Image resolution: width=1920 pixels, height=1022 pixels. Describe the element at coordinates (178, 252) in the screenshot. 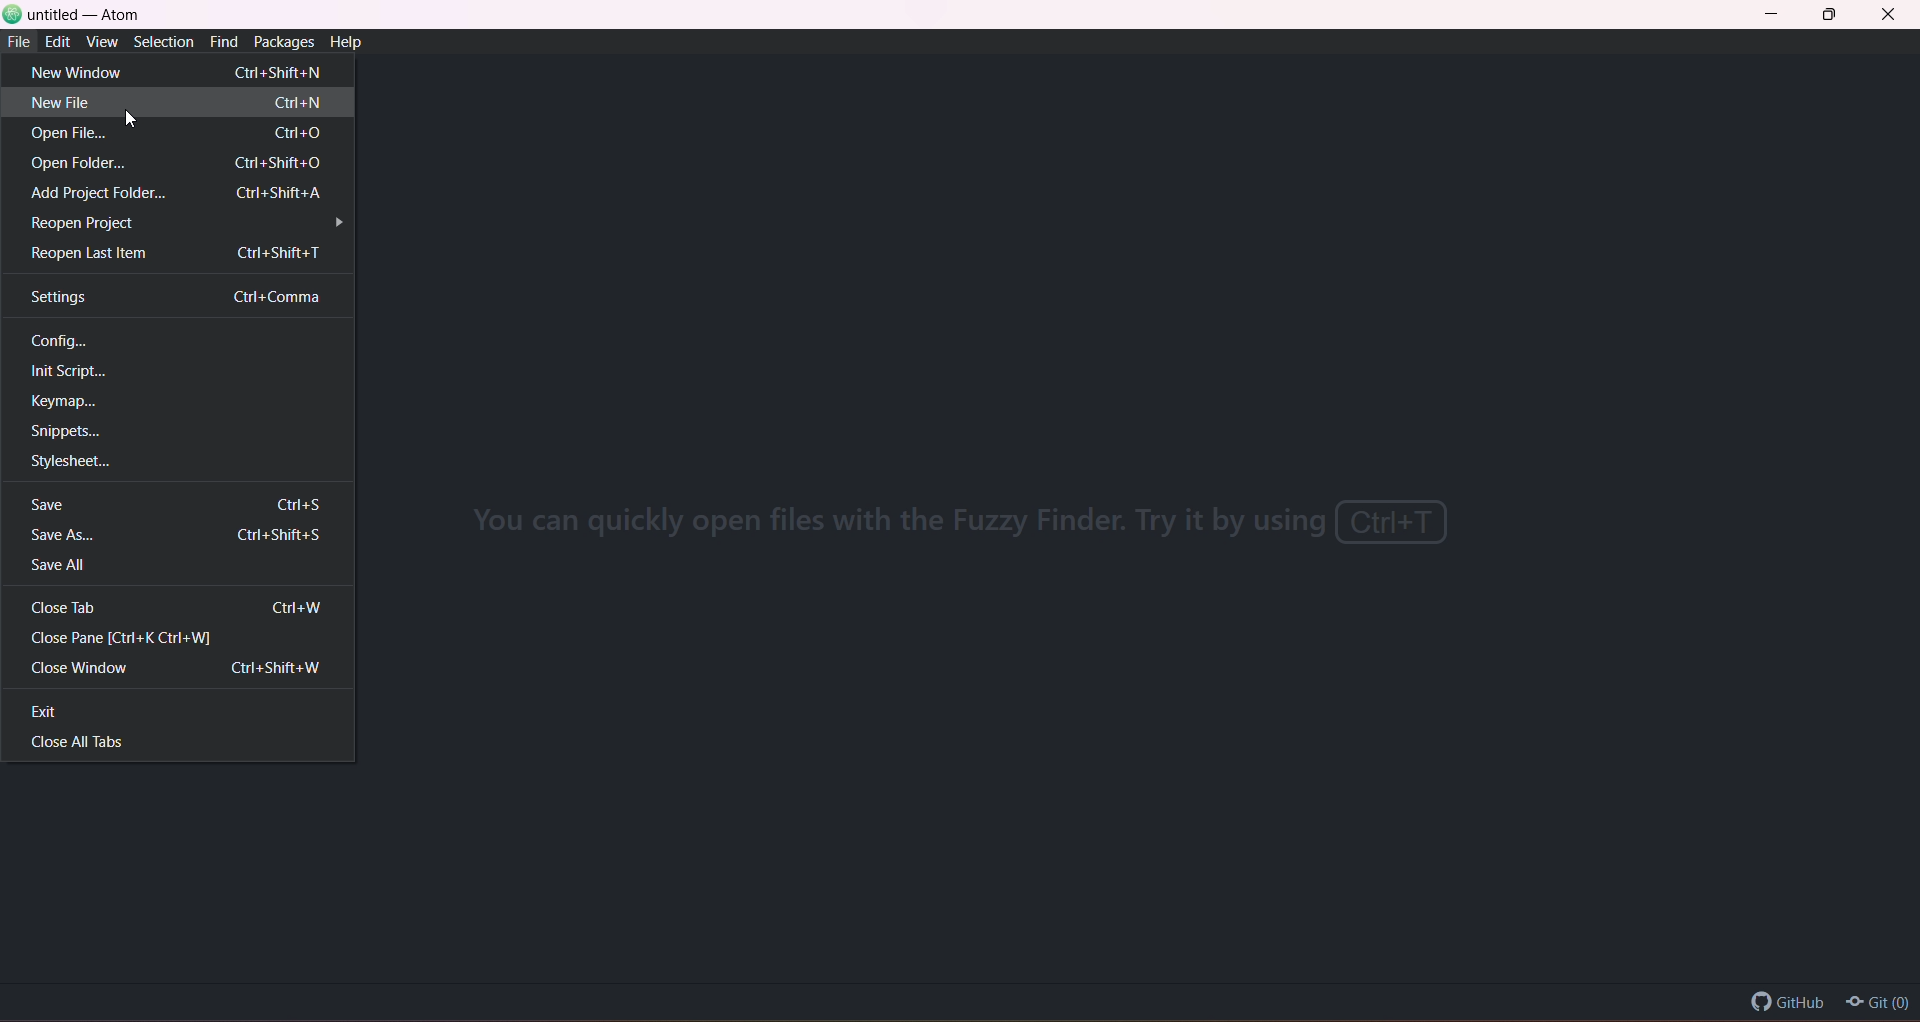

I see `Reopen Last Item Ctrl+Shift+T` at that location.